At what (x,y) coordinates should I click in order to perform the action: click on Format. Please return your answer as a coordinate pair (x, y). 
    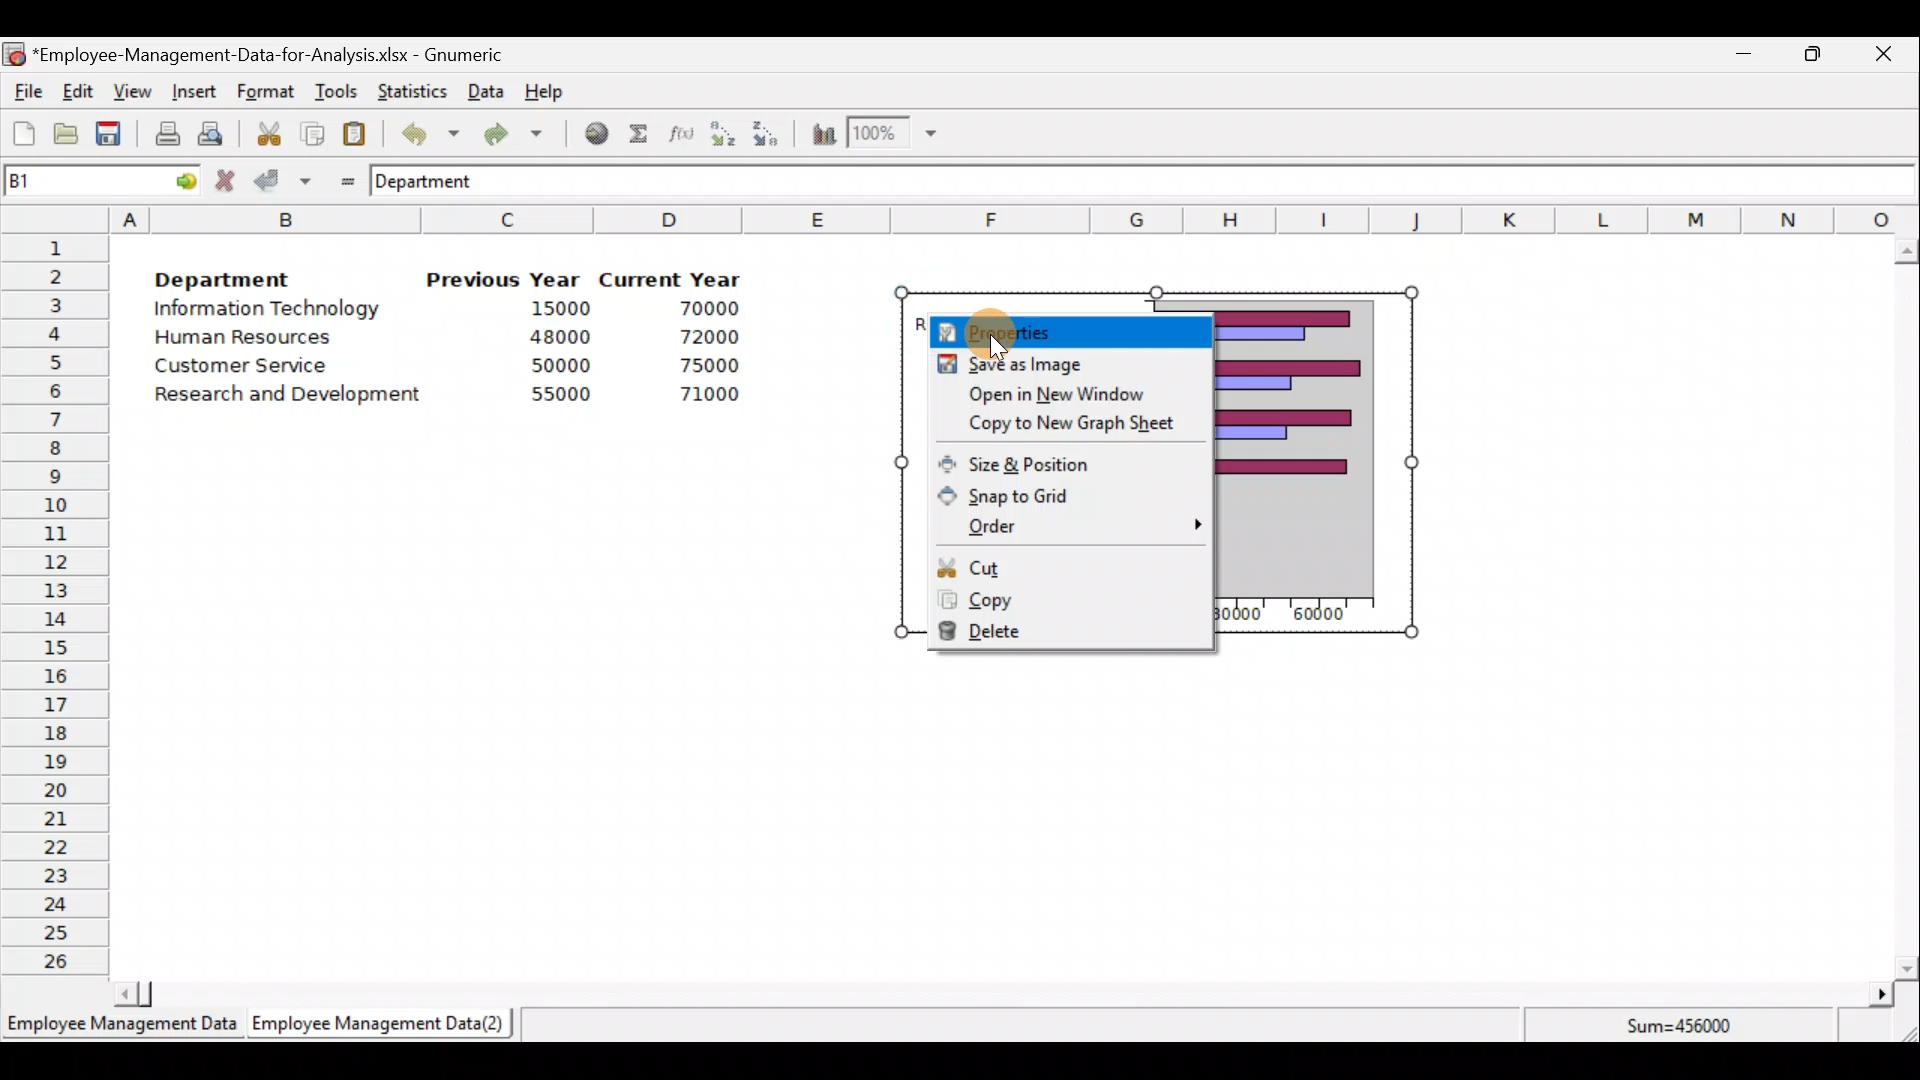
    Looking at the image, I should click on (265, 93).